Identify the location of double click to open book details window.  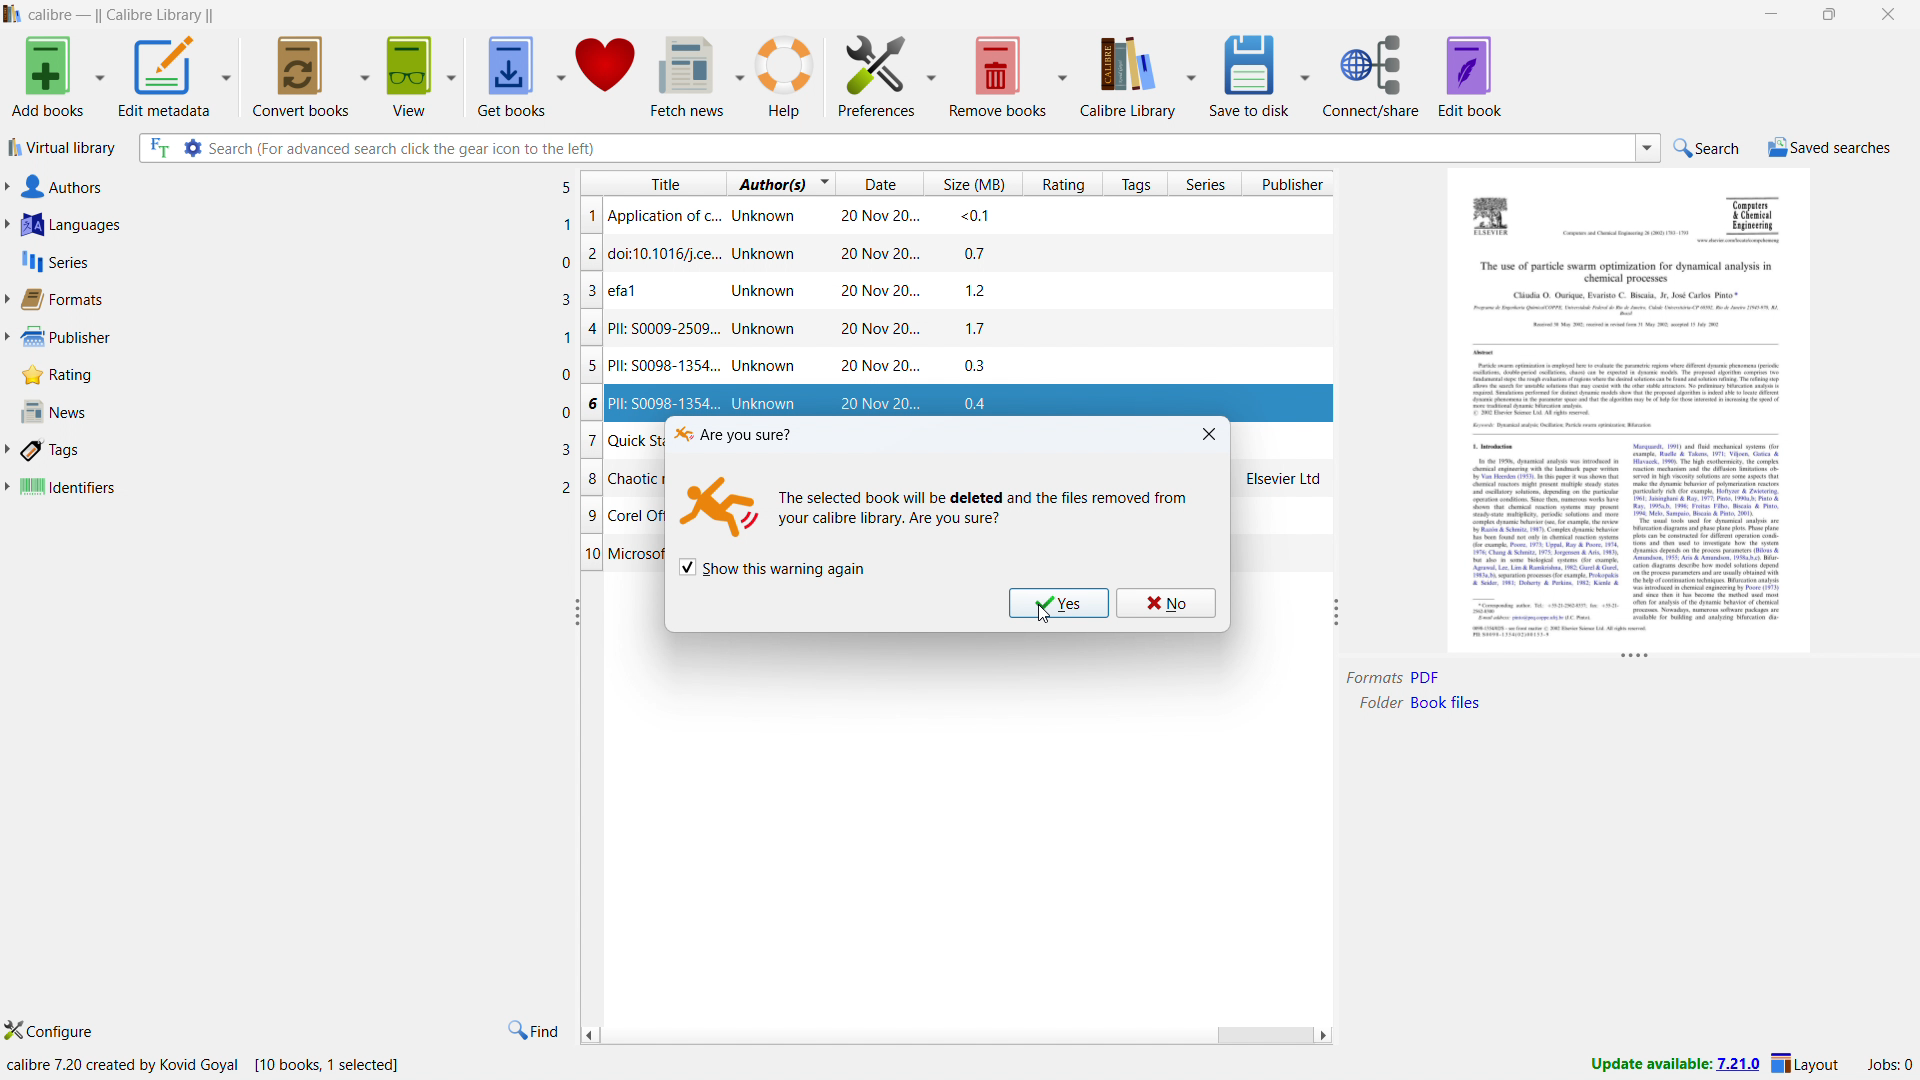
(1629, 409).